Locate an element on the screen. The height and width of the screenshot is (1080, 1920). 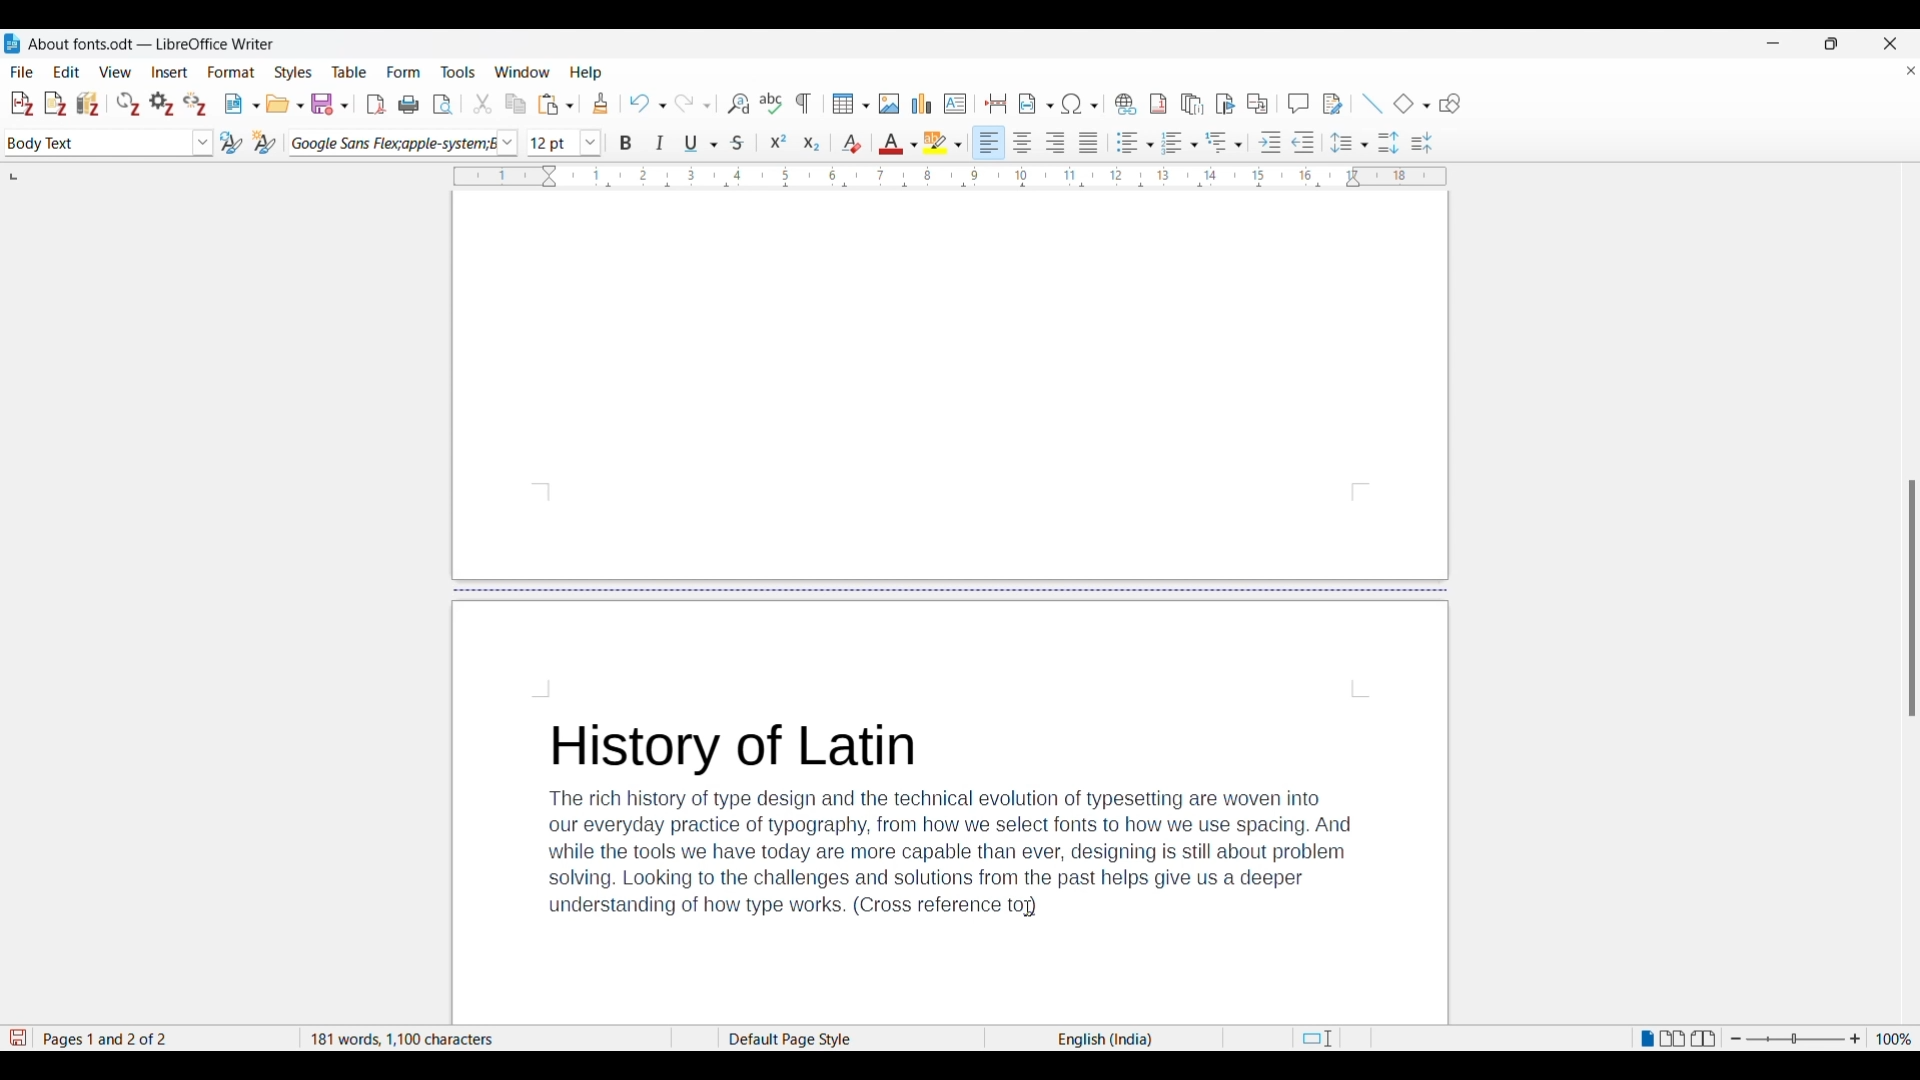
Set document preferences is located at coordinates (162, 104).